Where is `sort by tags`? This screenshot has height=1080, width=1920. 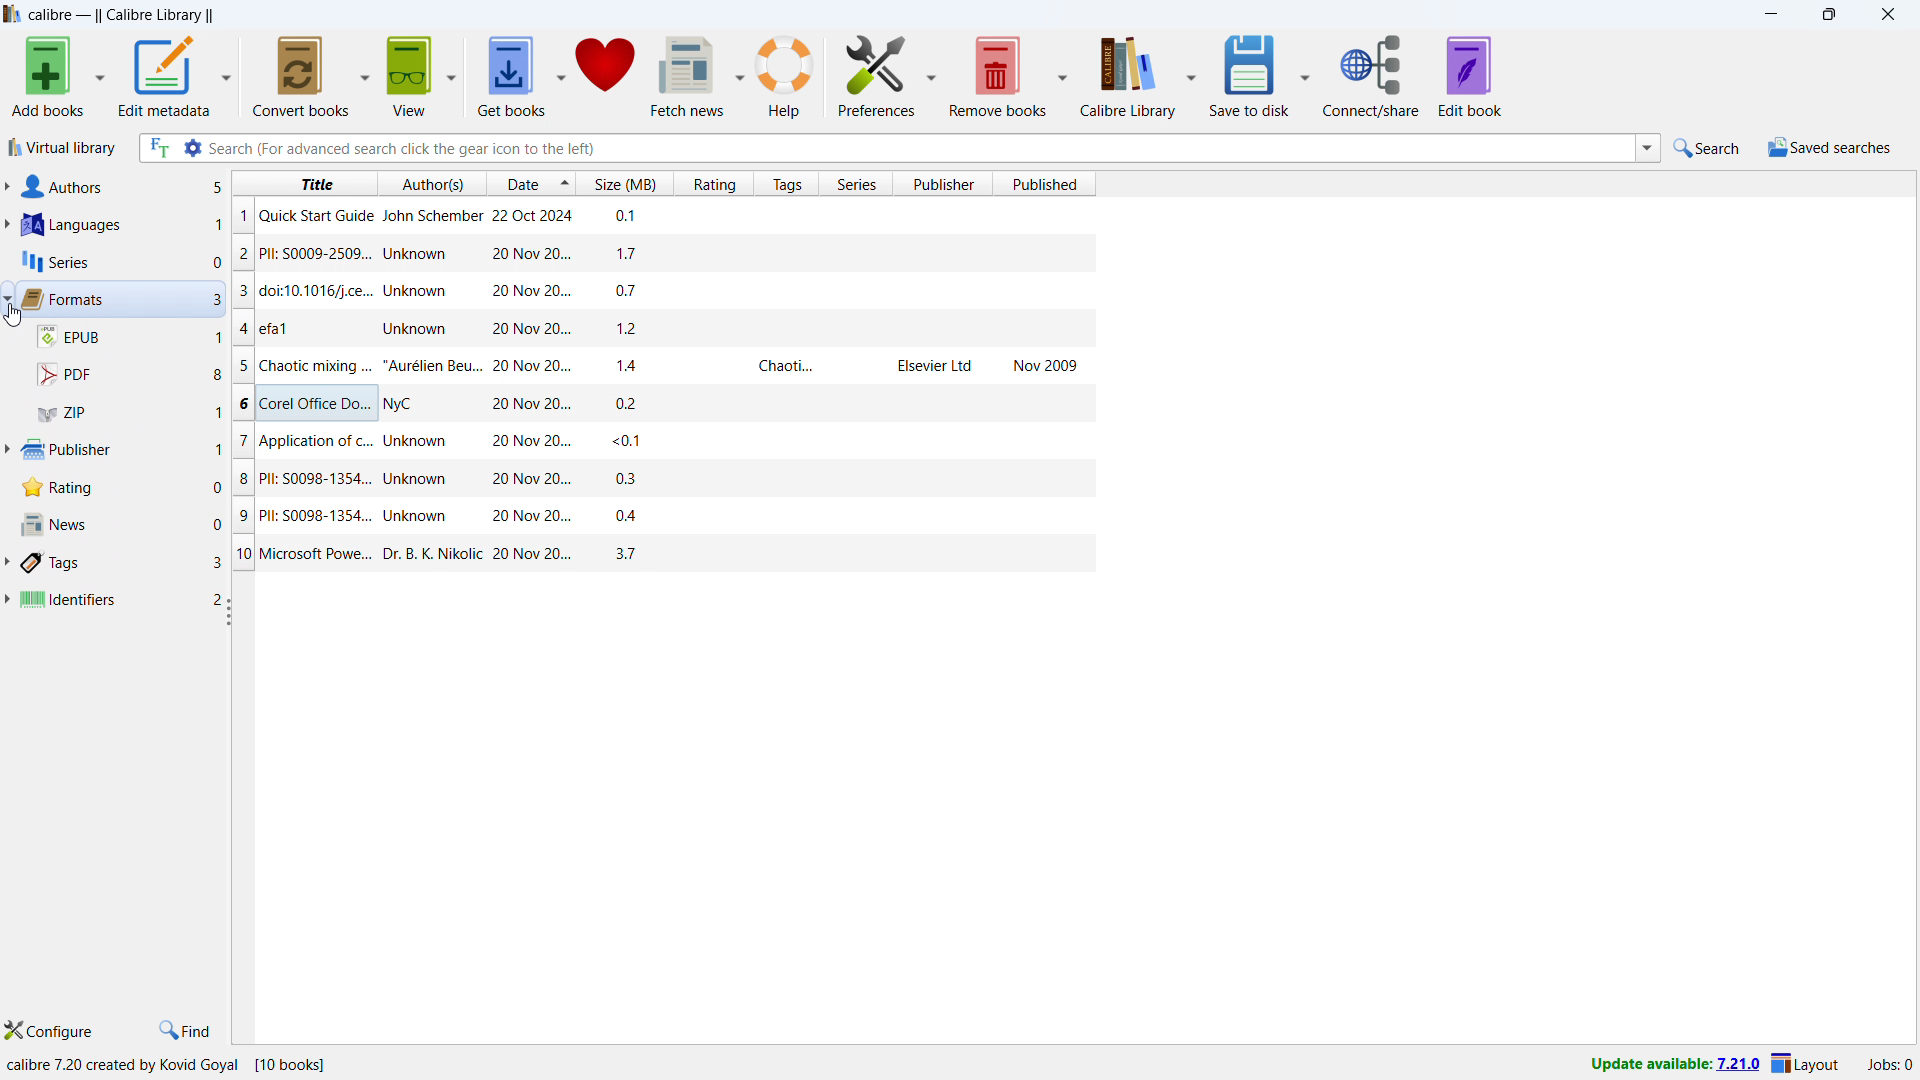 sort by tags is located at coordinates (787, 183).